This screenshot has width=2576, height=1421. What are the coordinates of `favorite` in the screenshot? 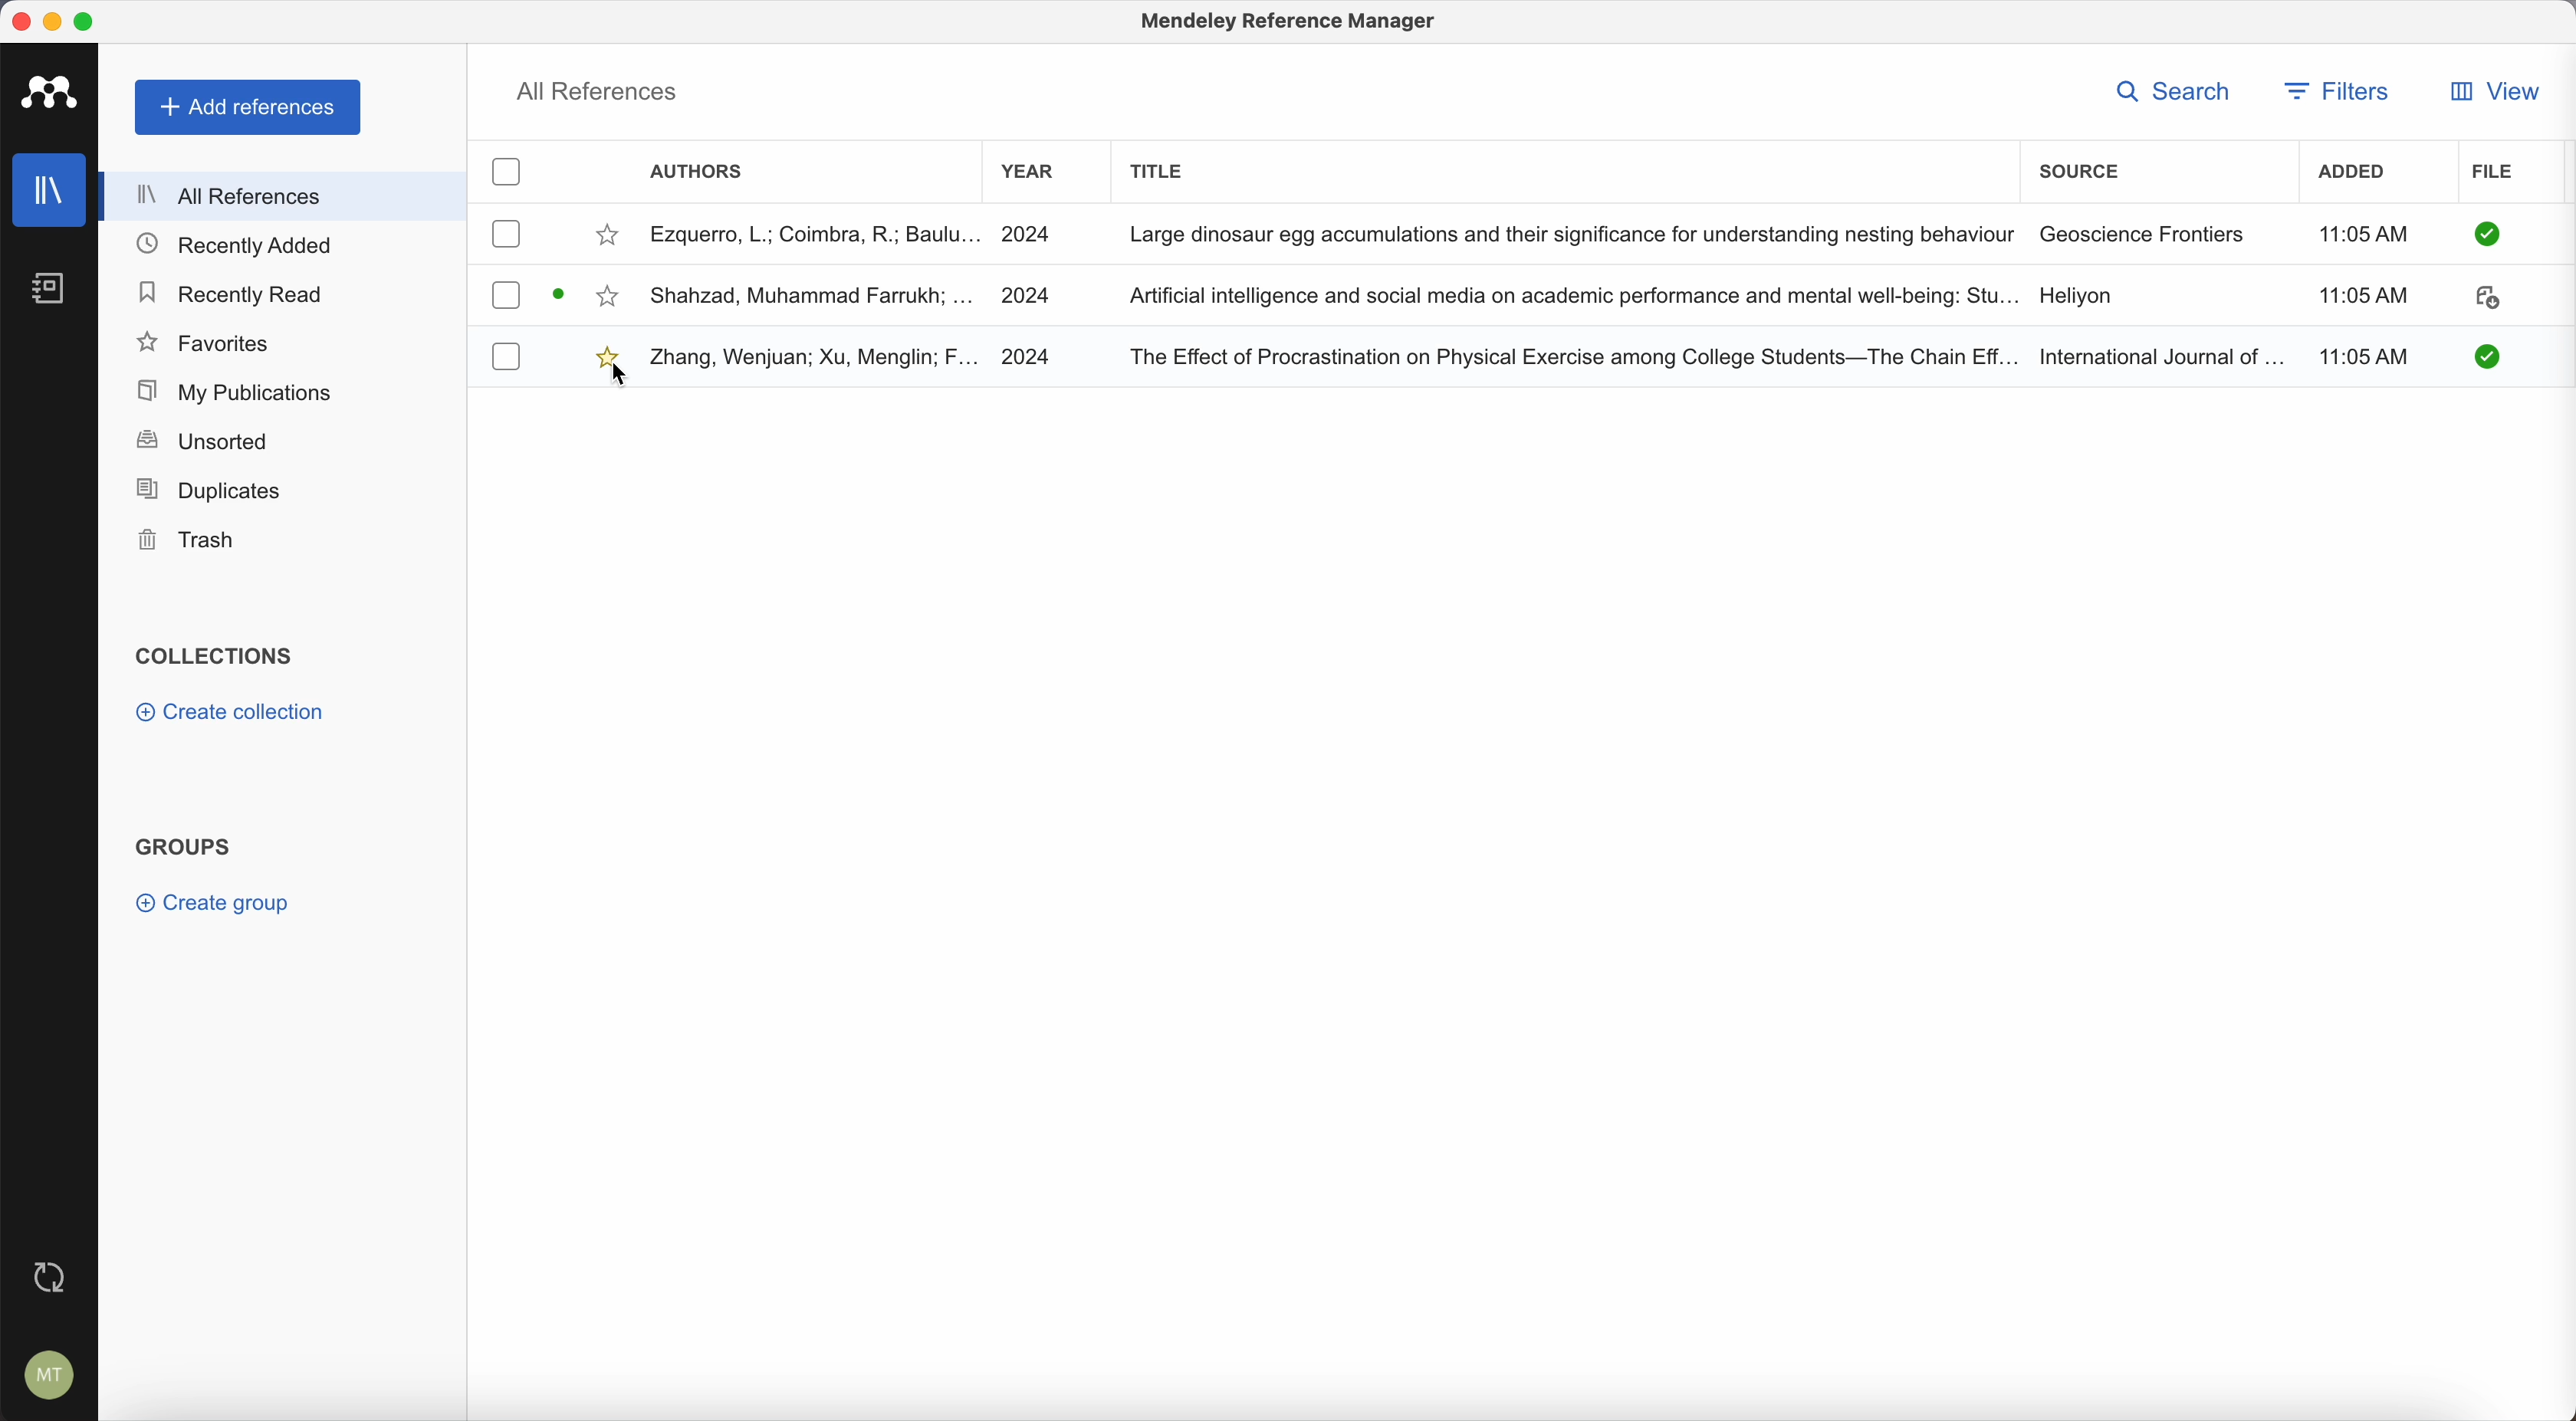 It's located at (609, 298).